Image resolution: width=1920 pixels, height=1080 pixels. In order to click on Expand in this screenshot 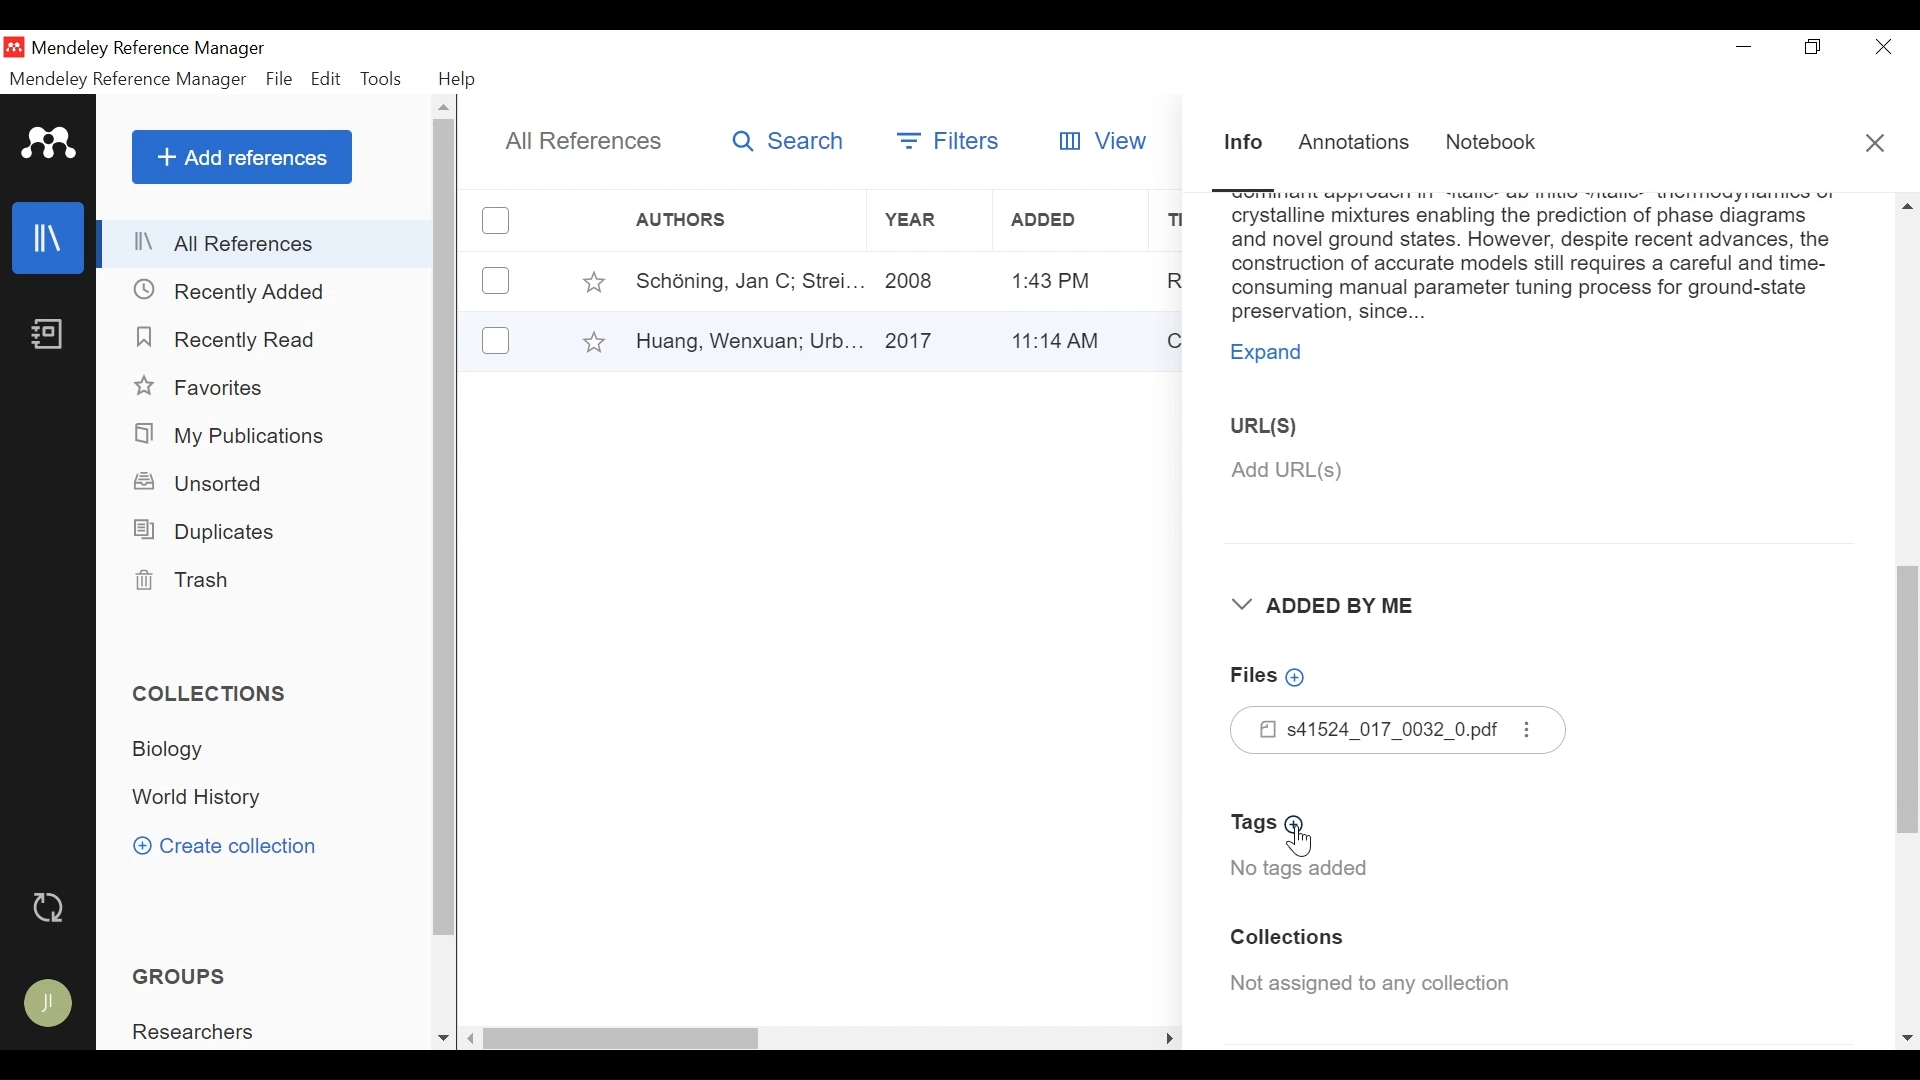, I will do `click(1274, 355)`.